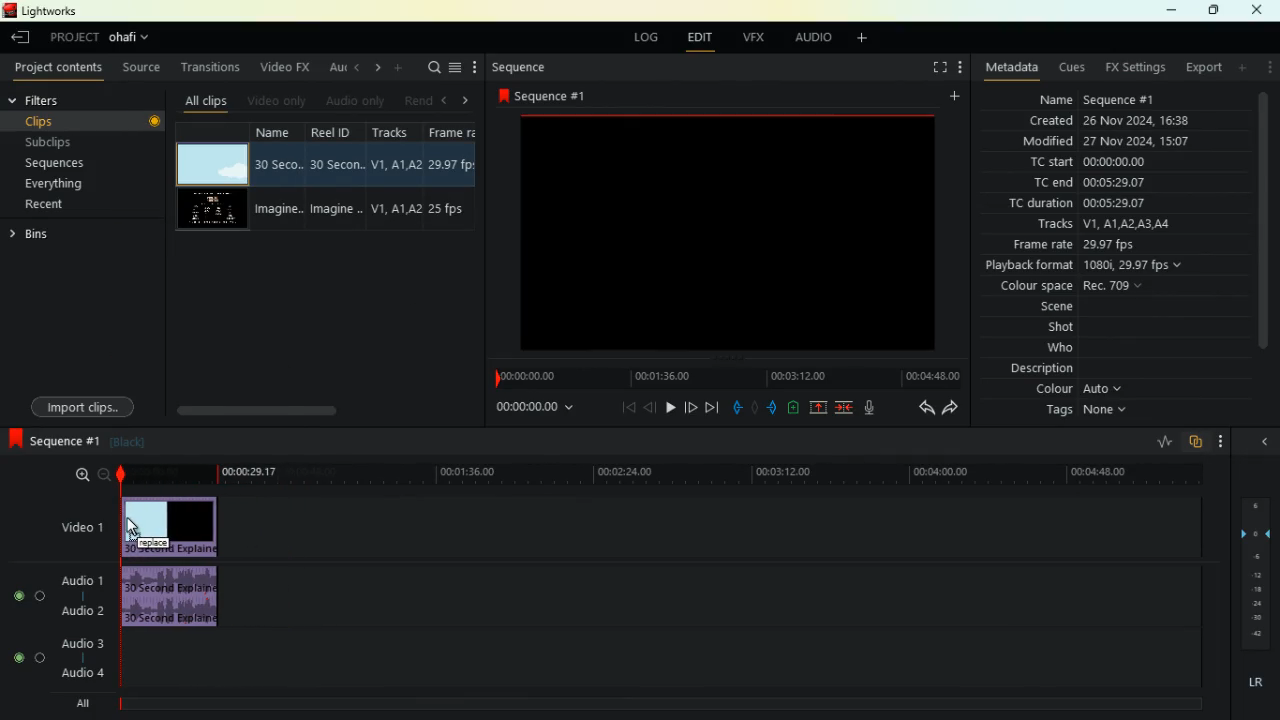  I want to click on add, so click(402, 68).